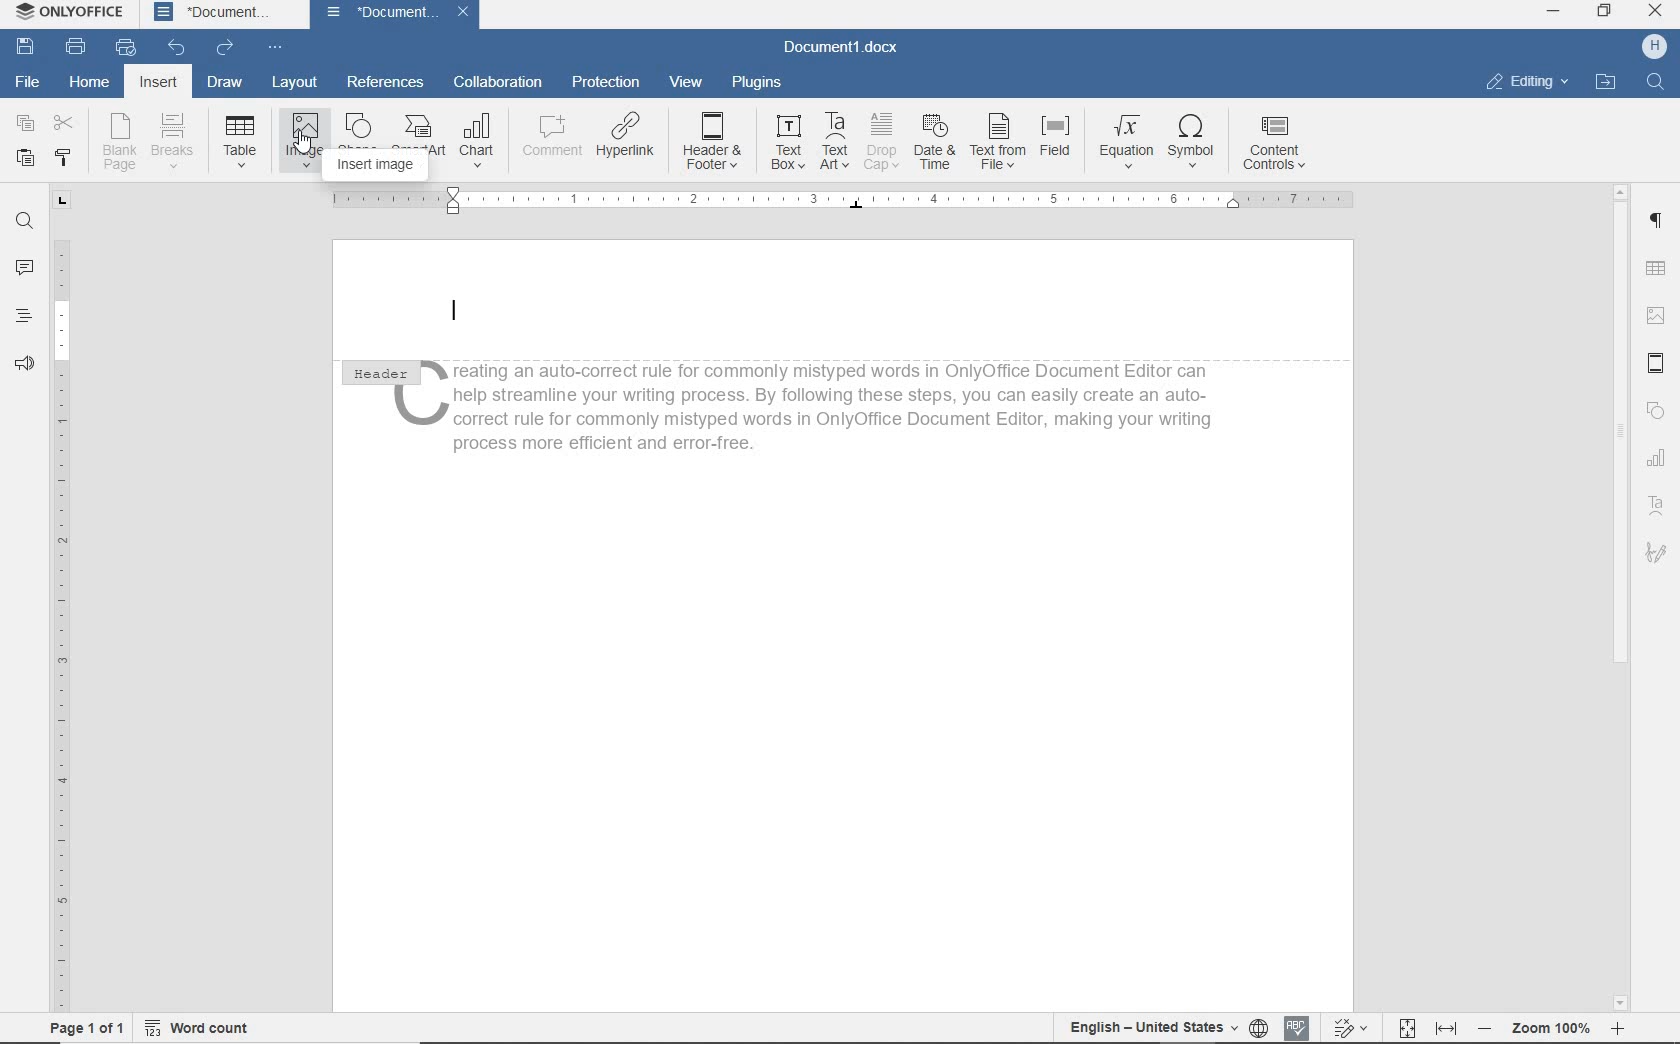 The width and height of the screenshot is (1680, 1044). Describe the element at coordinates (25, 160) in the screenshot. I see `PASTE` at that location.